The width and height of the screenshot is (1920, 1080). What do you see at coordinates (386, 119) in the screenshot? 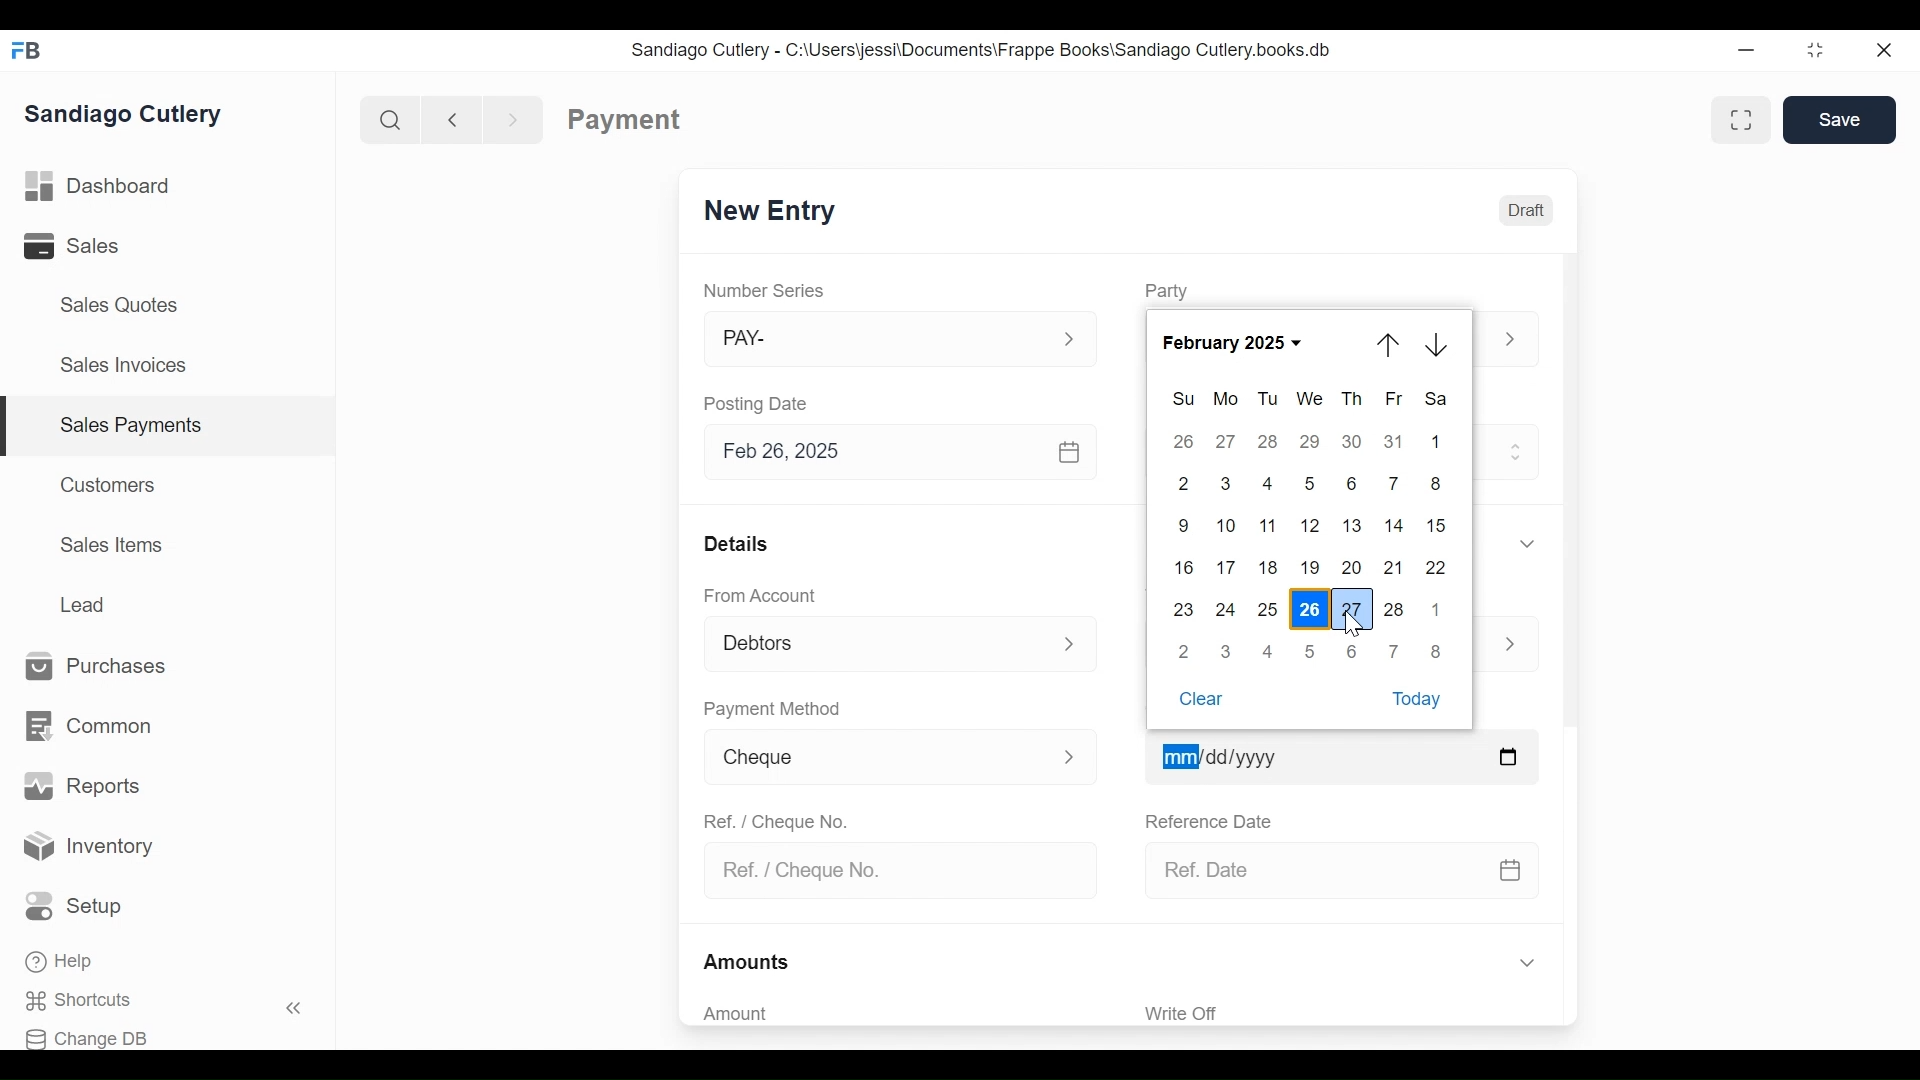
I see `Search` at bounding box center [386, 119].